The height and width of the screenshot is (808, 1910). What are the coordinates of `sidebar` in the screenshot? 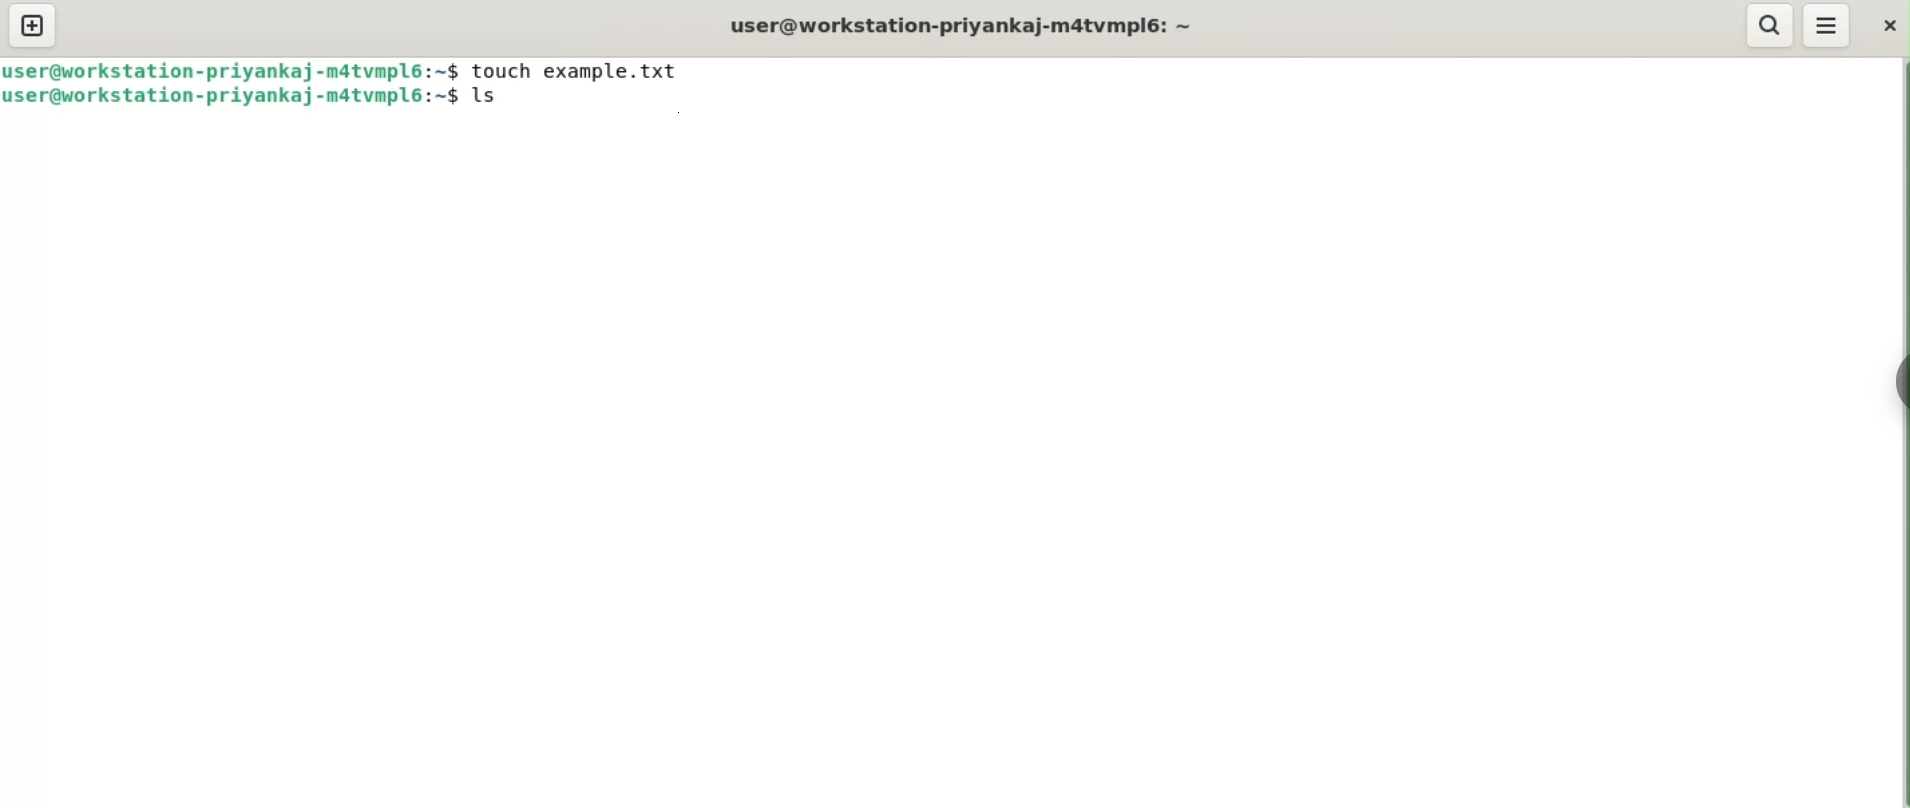 It's located at (1895, 382).